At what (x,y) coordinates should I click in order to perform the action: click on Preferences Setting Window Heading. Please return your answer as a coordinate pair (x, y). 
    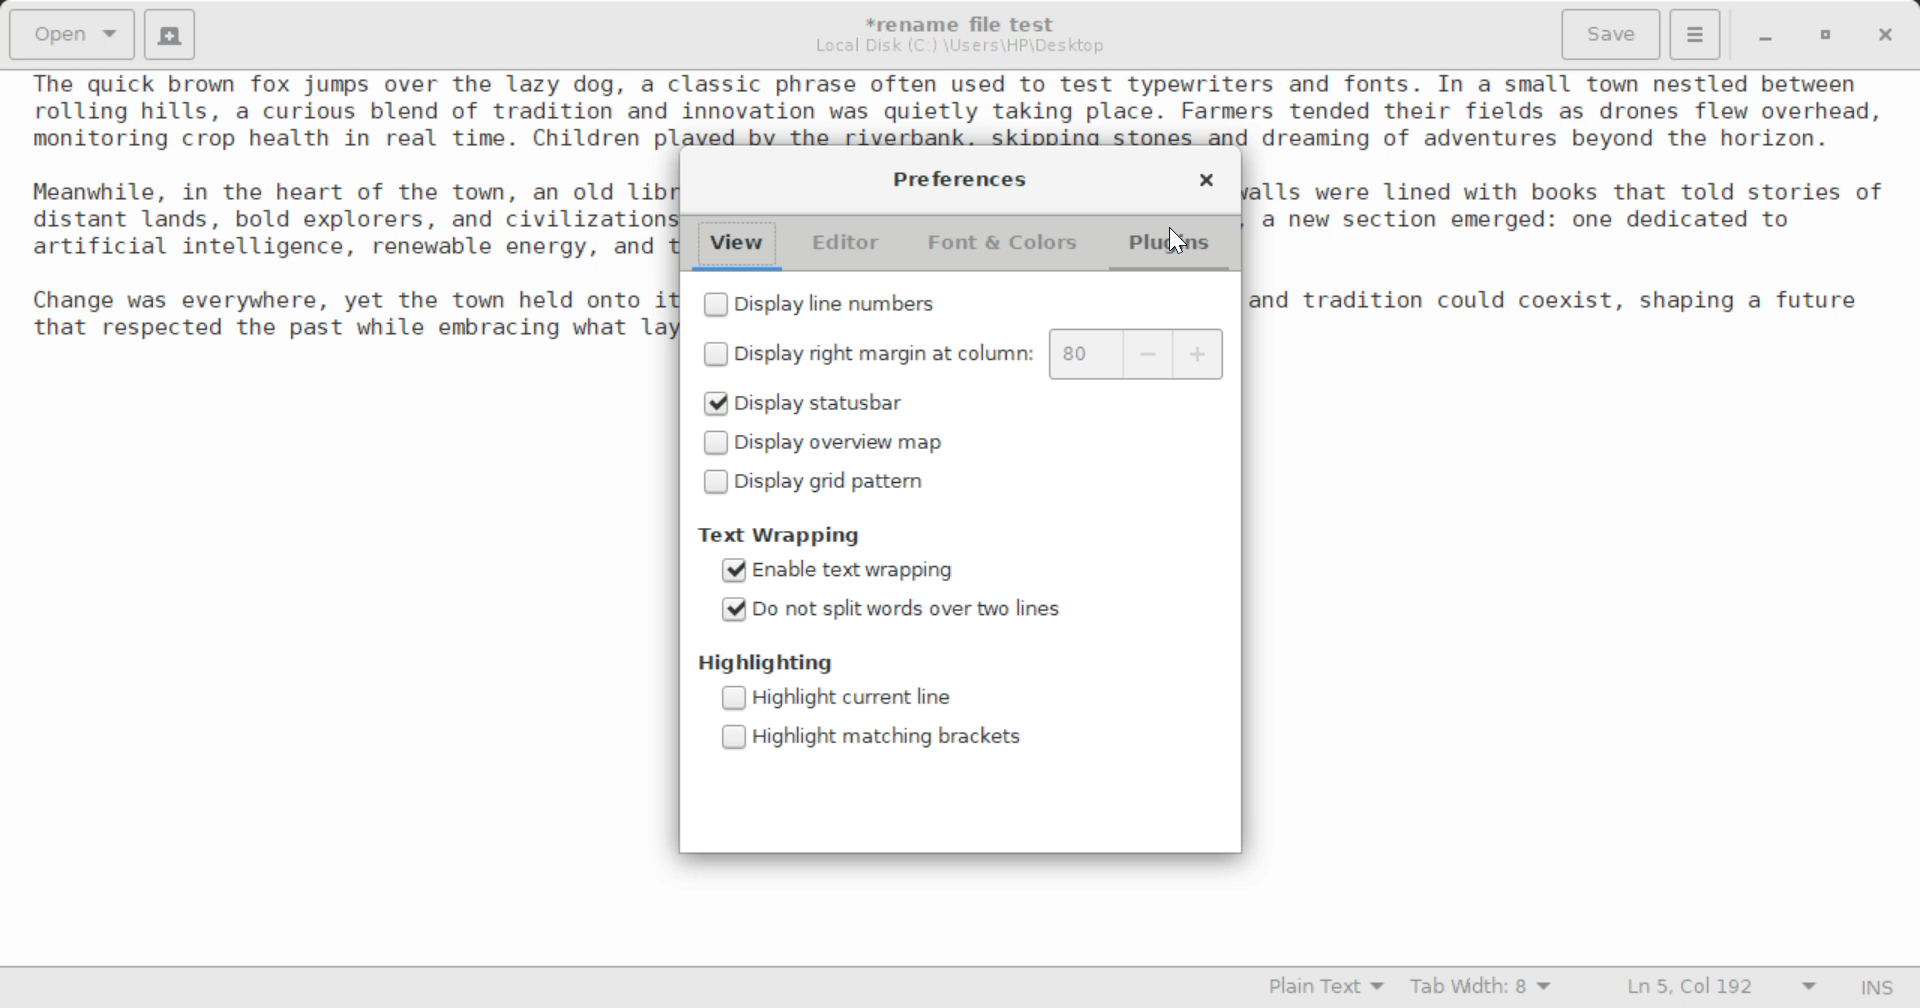
    Looking at the image, I should click on (959, 179).